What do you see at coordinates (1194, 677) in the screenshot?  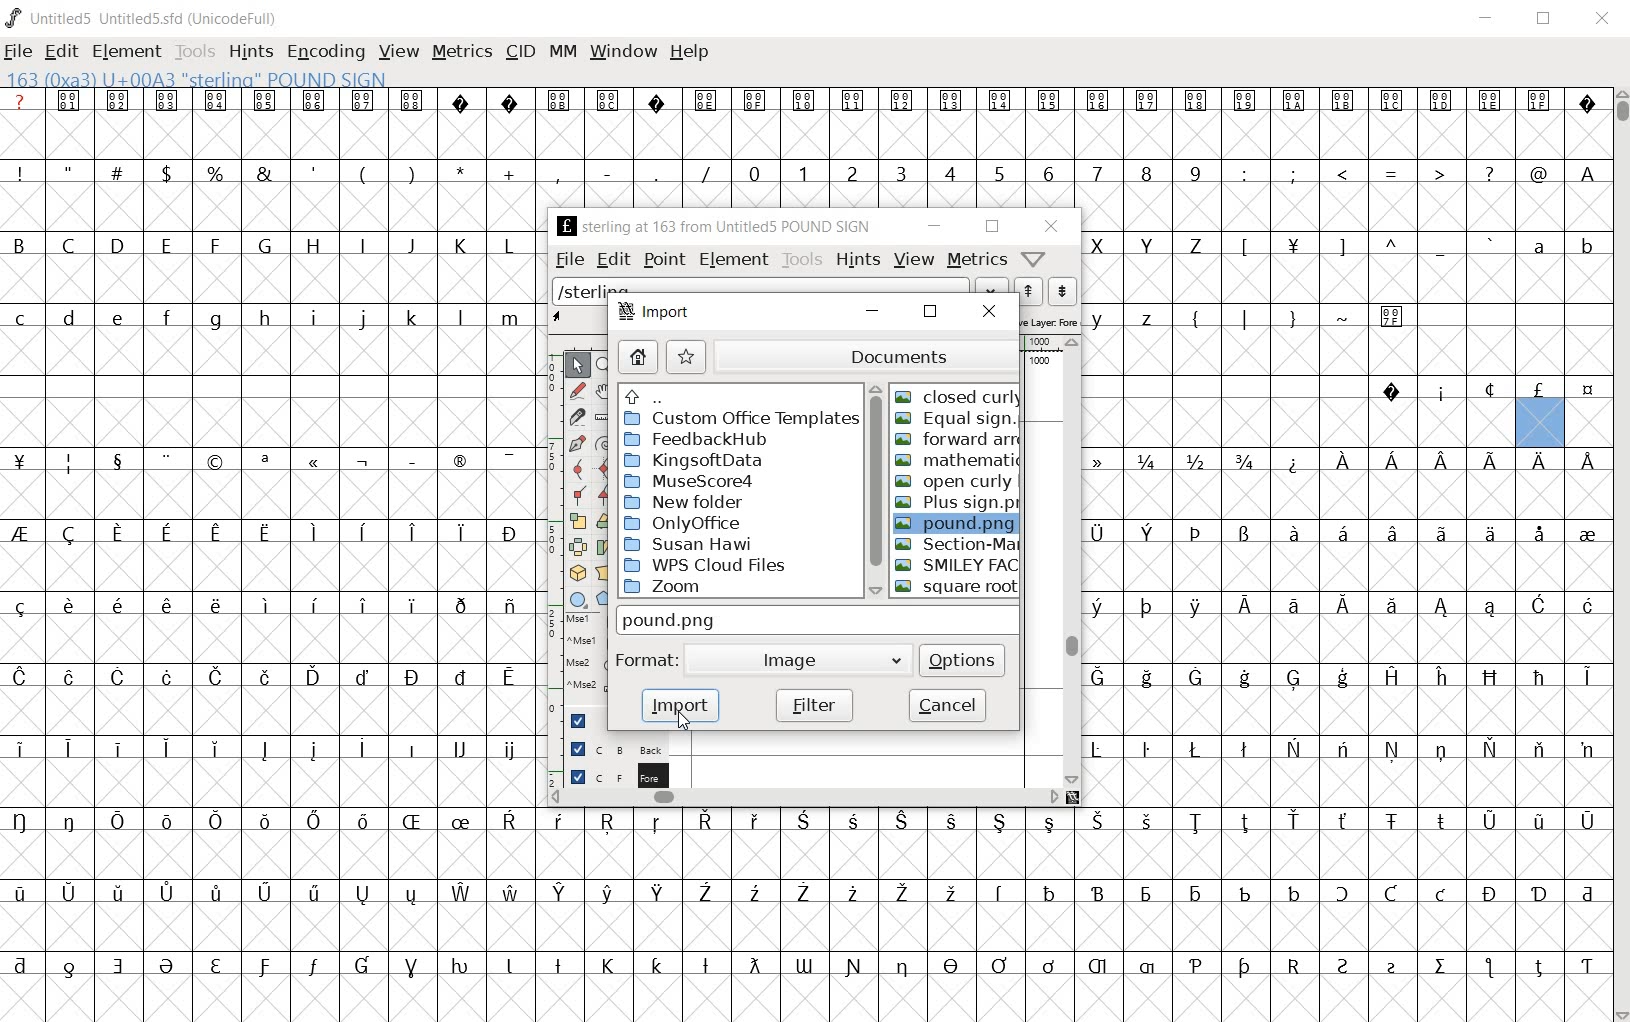 I see `Symbol` at bounding box center [1194, 677].